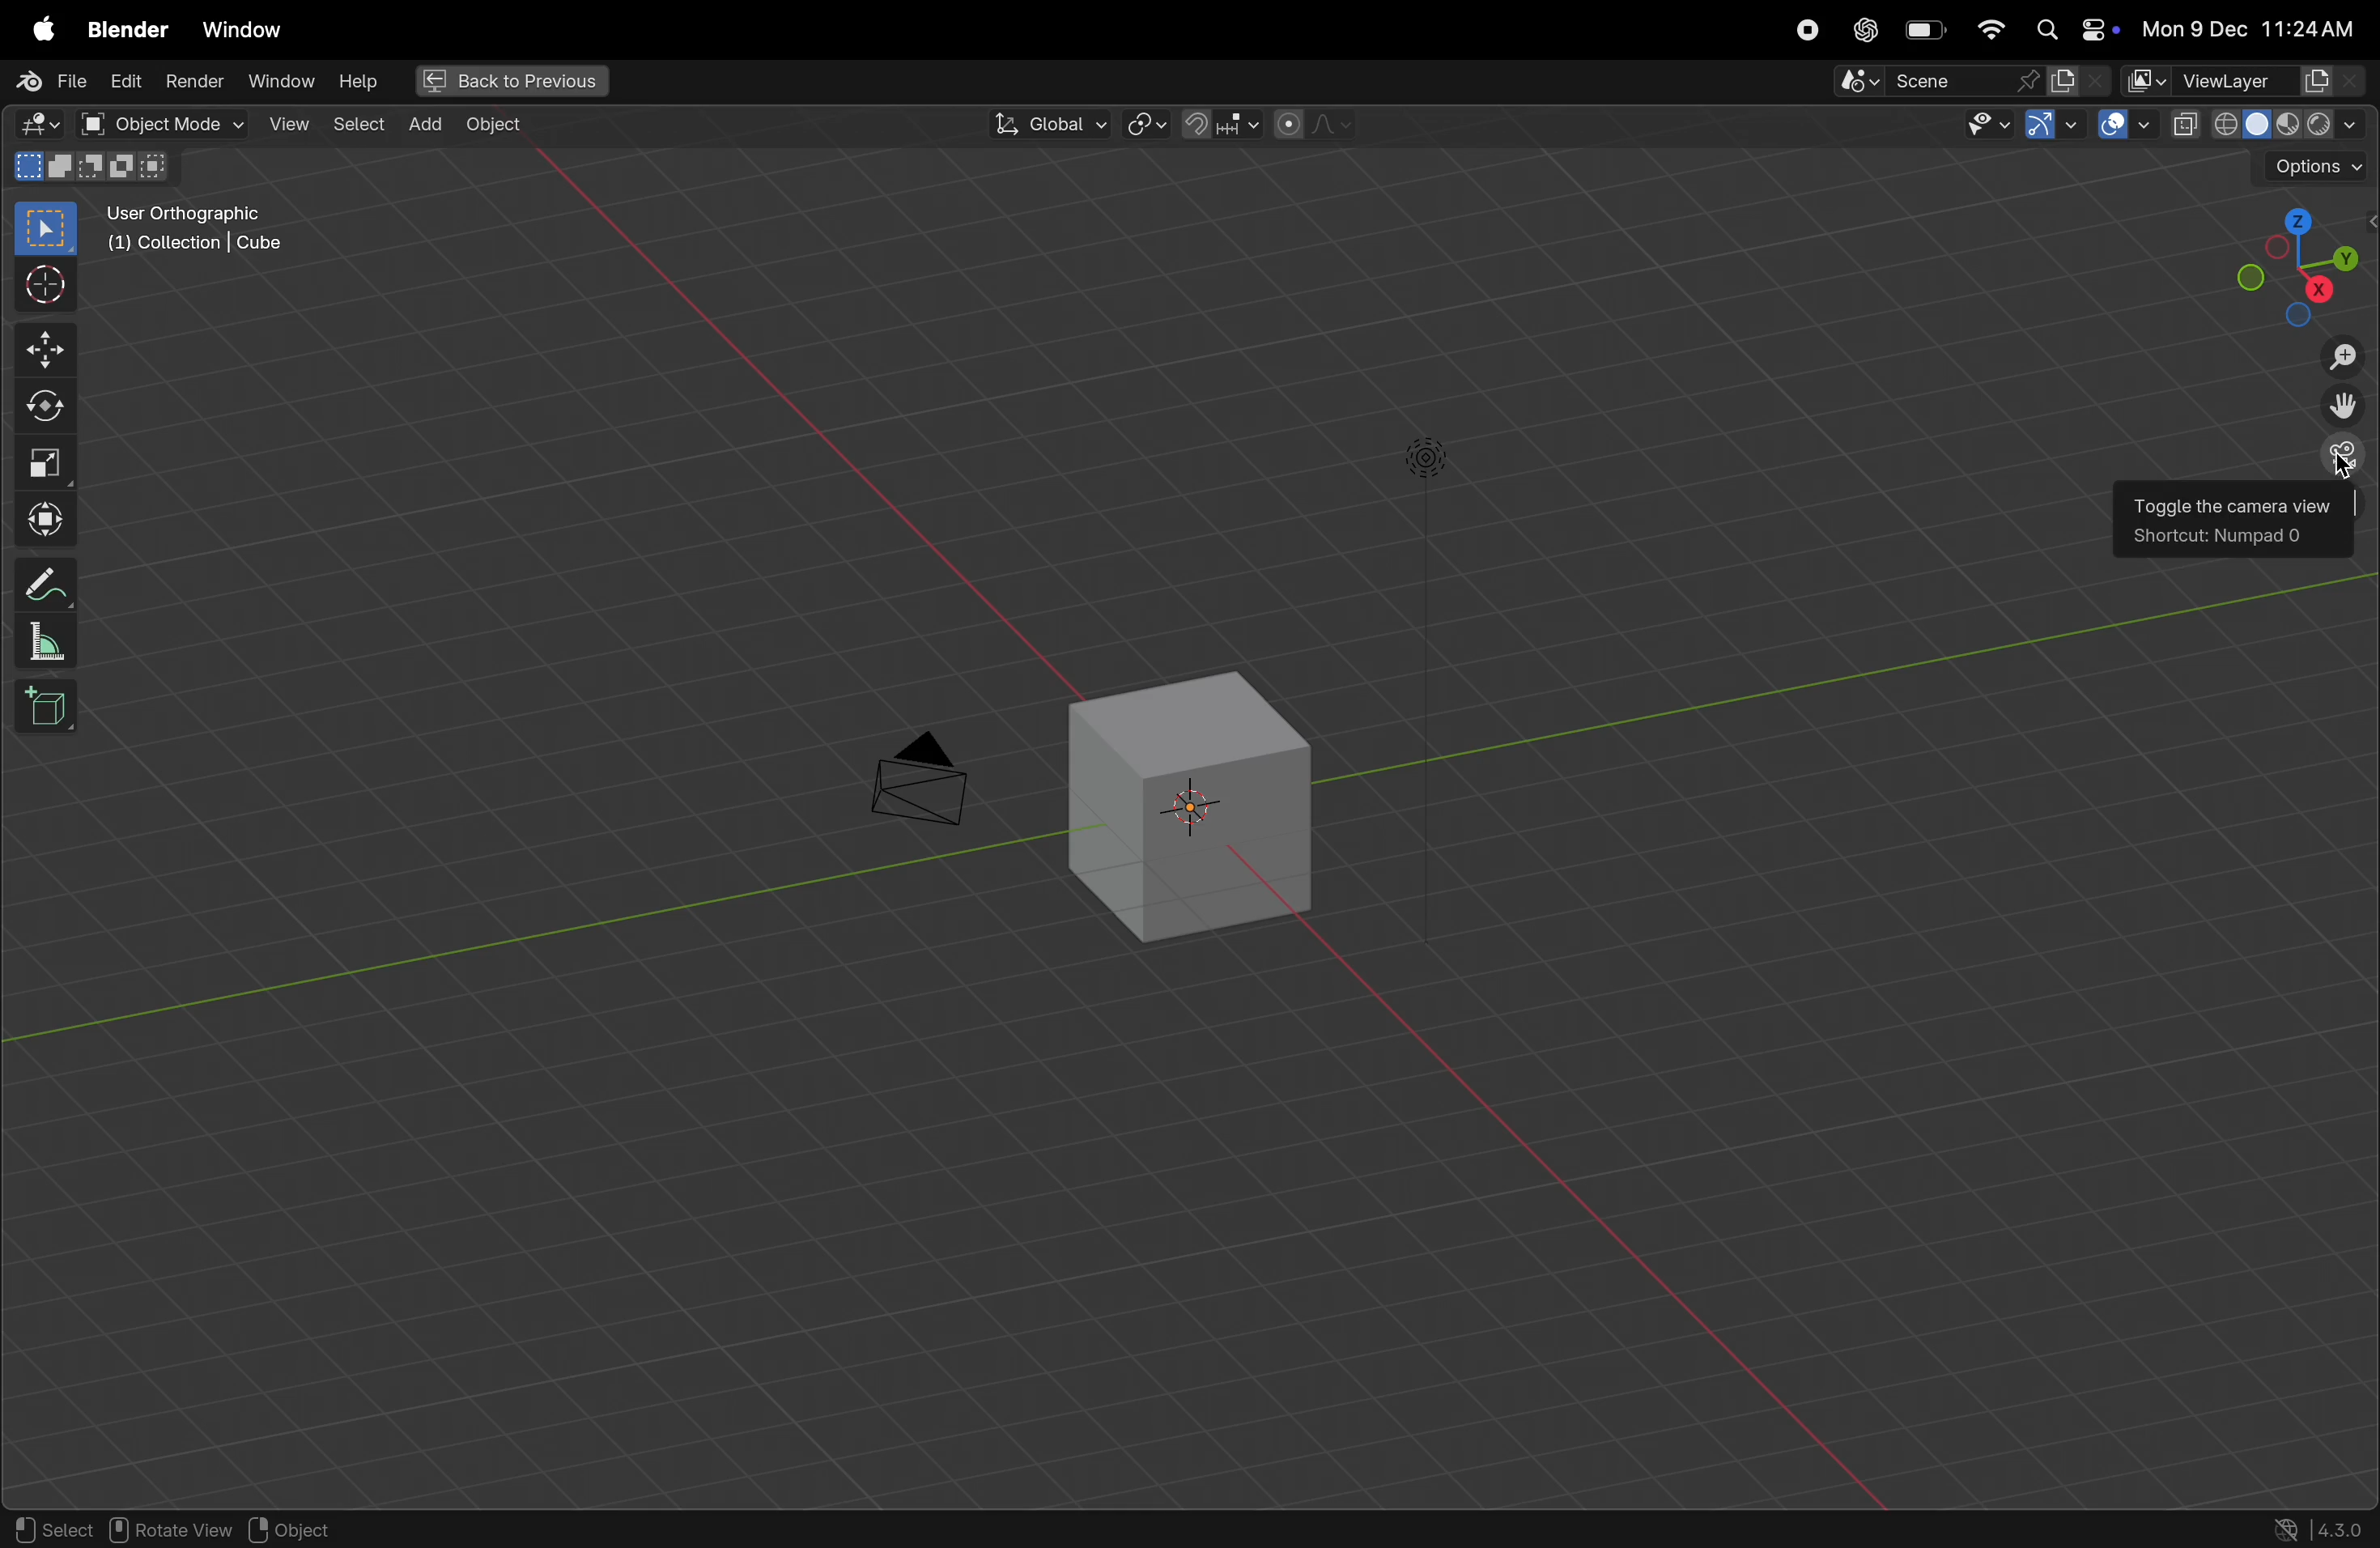 This screenshot has height=1548, width=2380. I want to click on Window, so click(253, 24).